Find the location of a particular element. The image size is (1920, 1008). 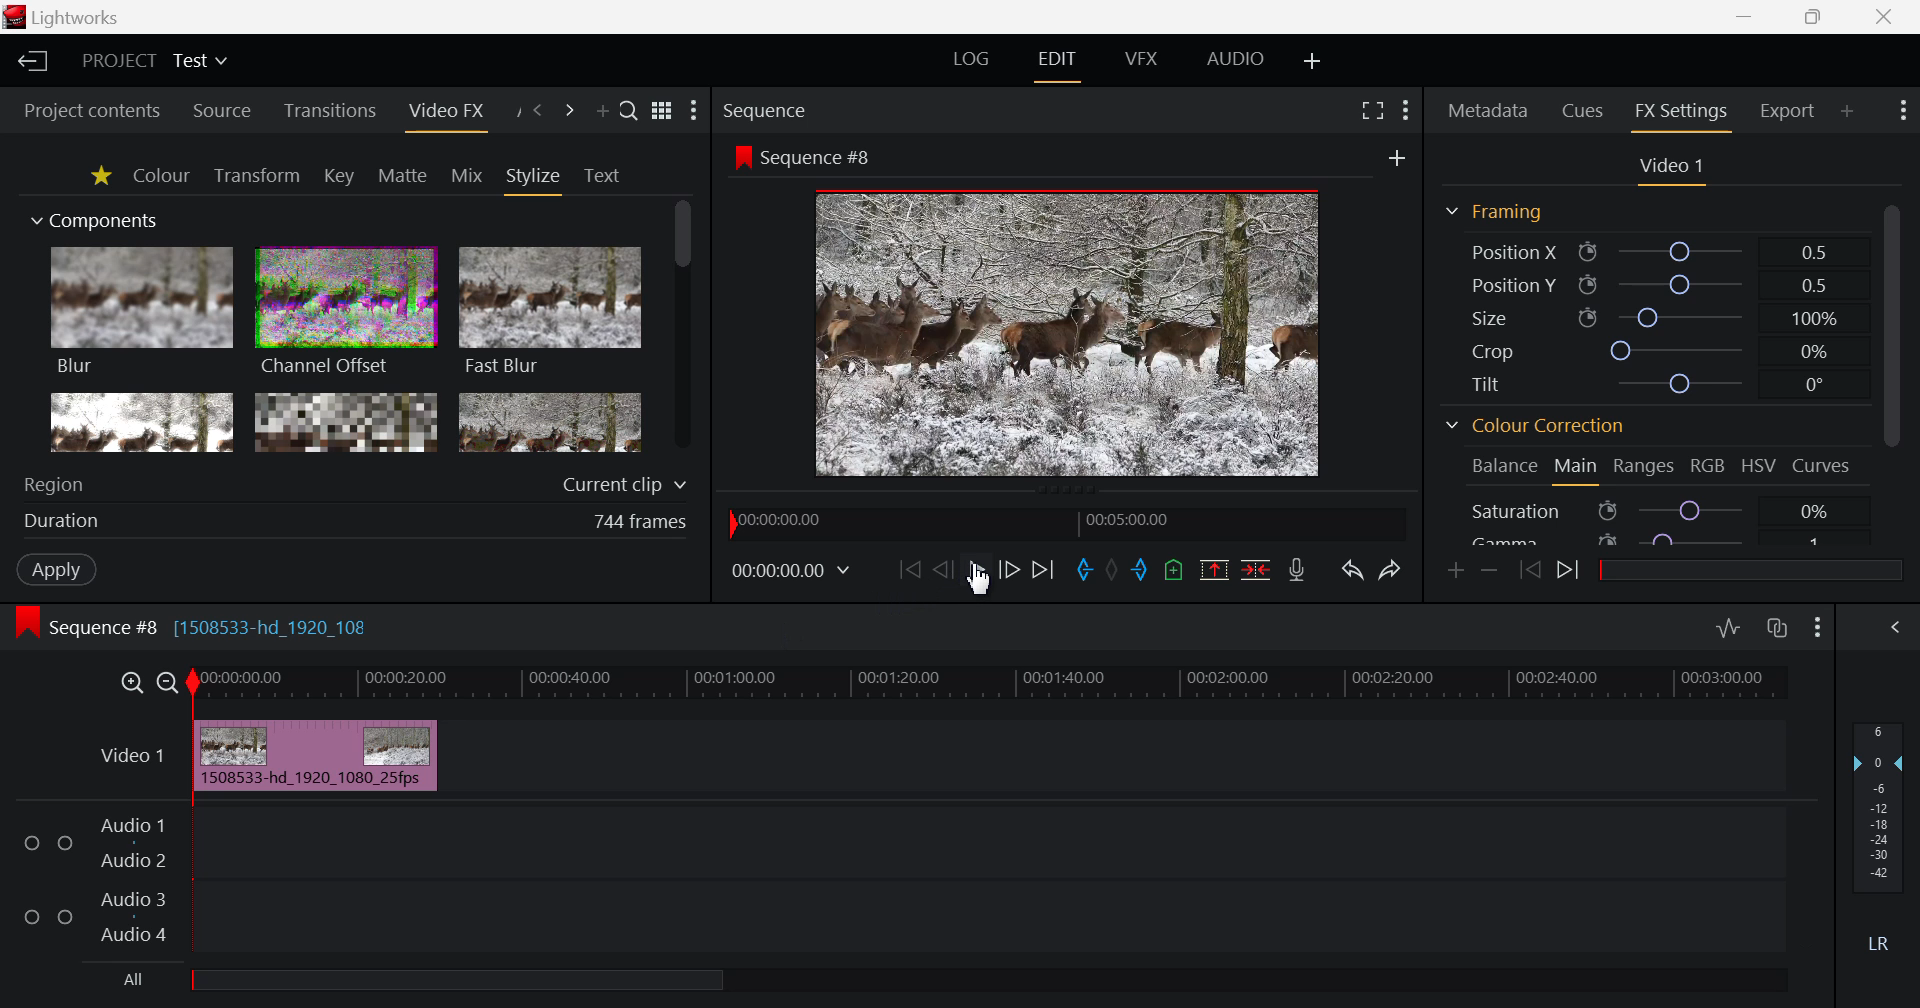

Main Tab Open is located at coordinates (1574, 469).